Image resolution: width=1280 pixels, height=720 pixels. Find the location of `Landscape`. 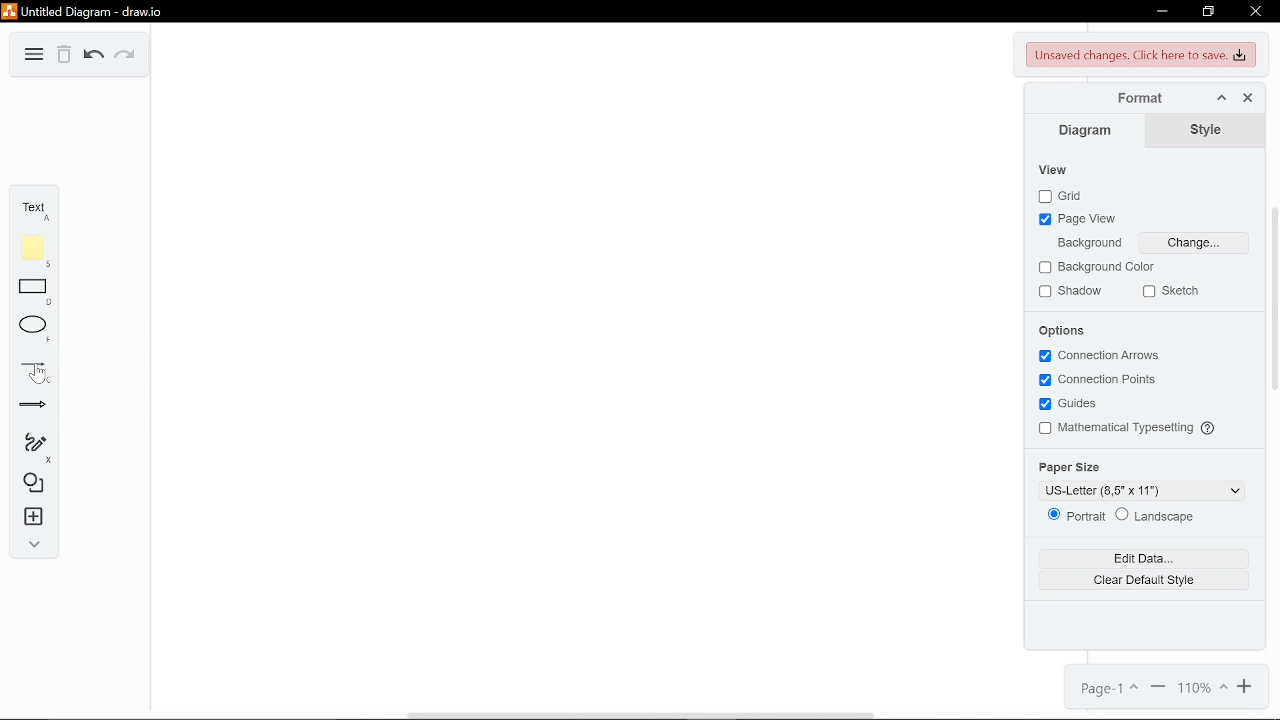

Landscape is located at coordinates (1163, 516).